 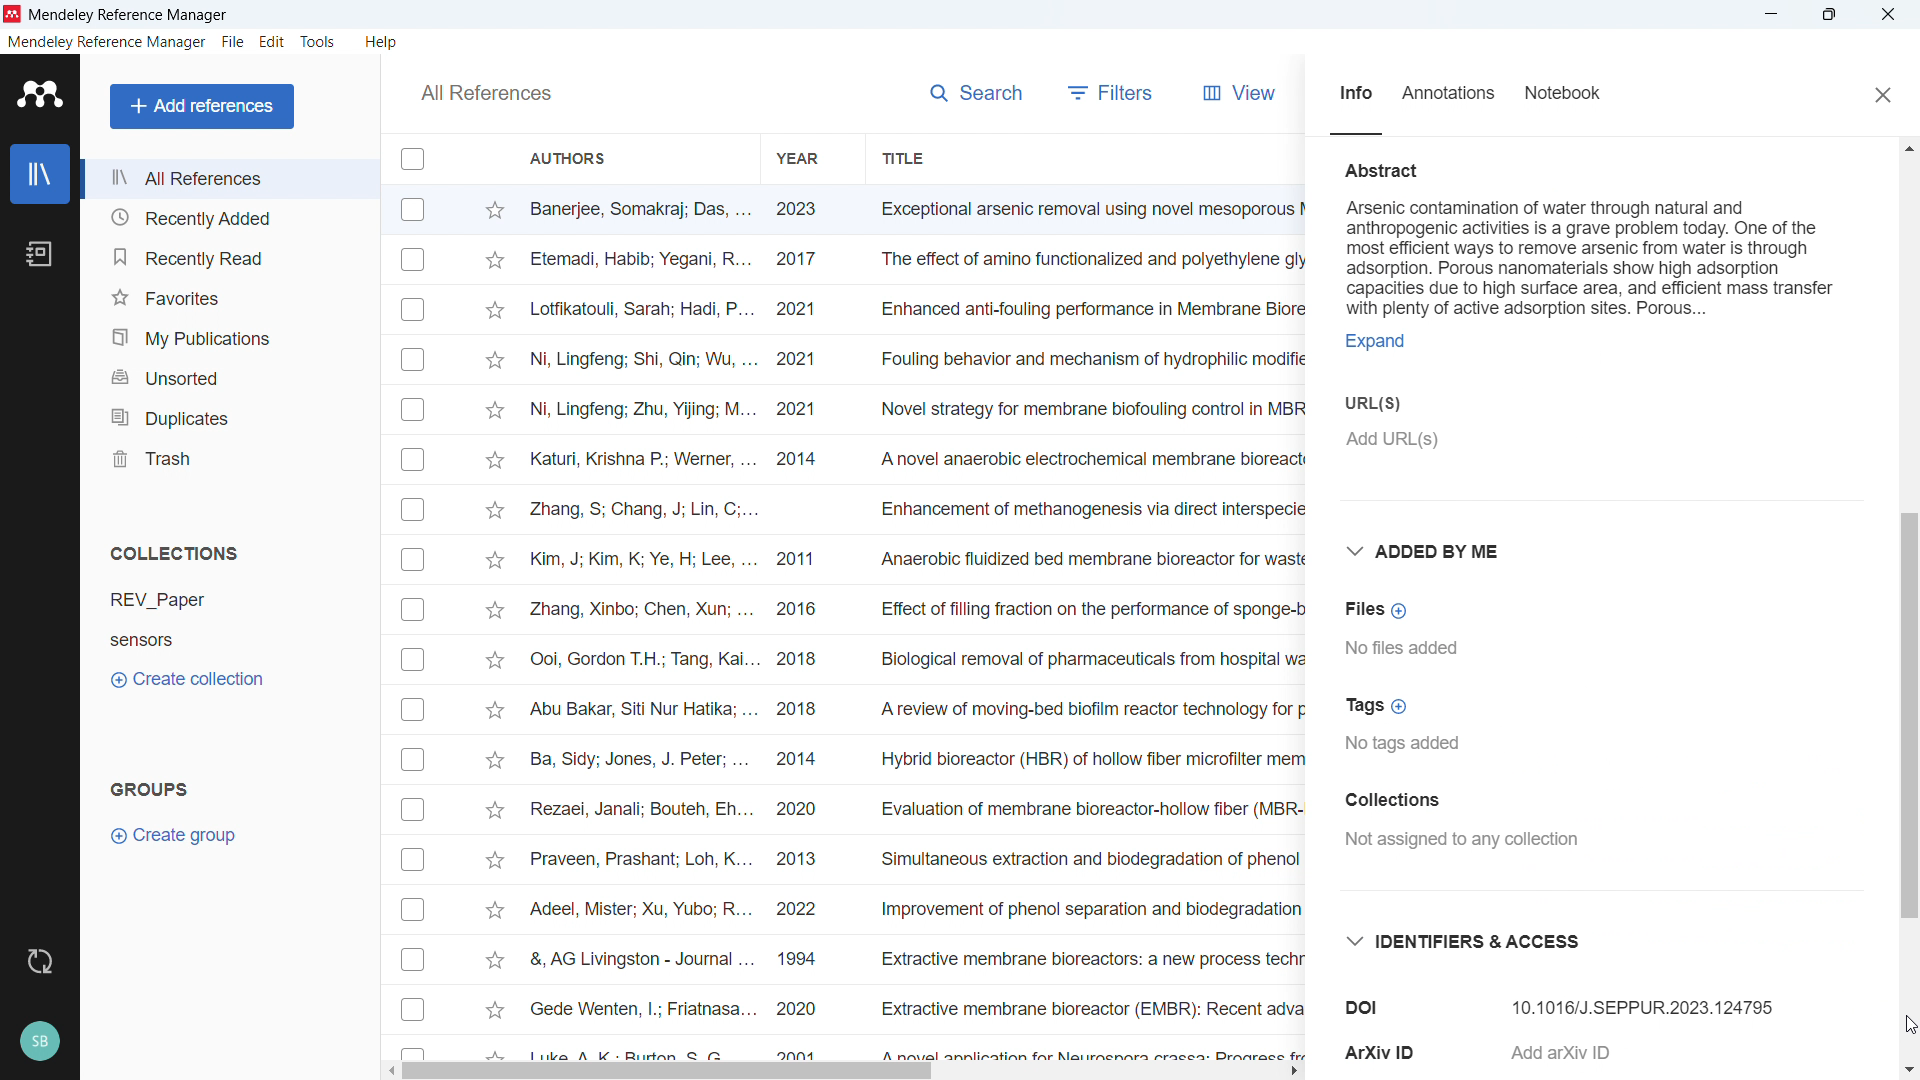 I want to click on click to select individual entry, so click(x=412, y=409).